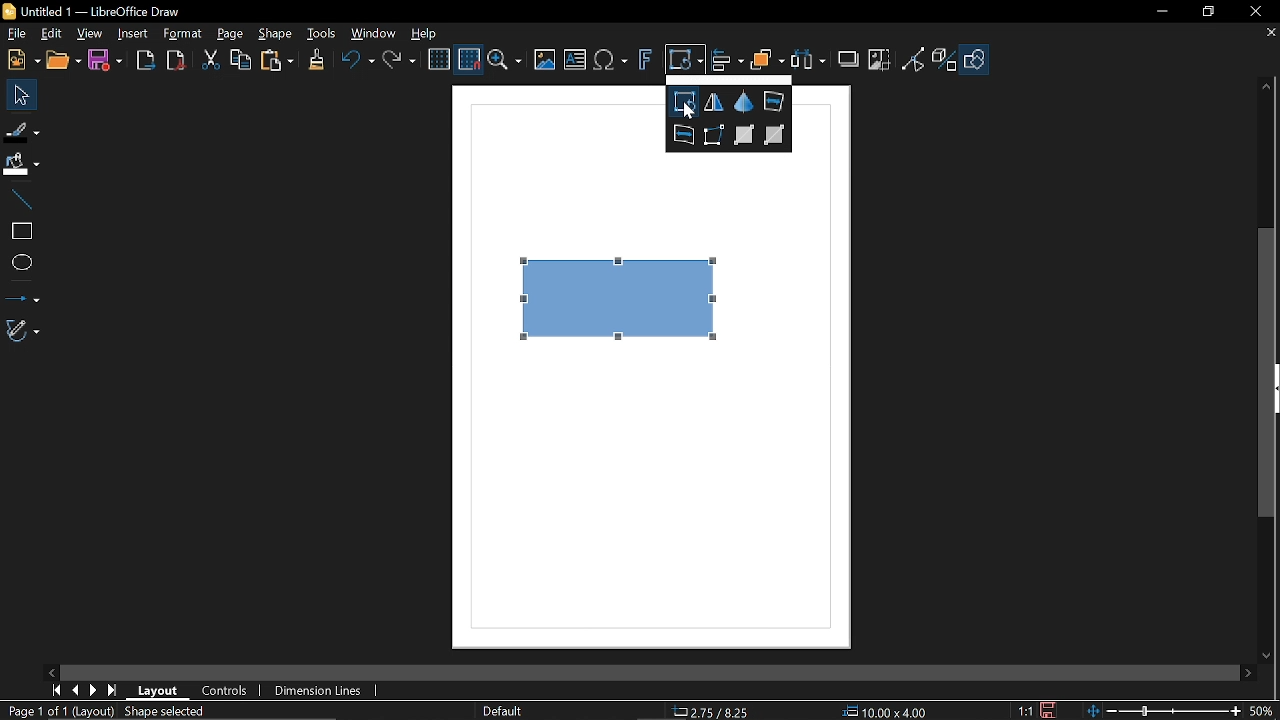 This screenshot has height=720, width=1280. I want to click on New, so click(22, 60).